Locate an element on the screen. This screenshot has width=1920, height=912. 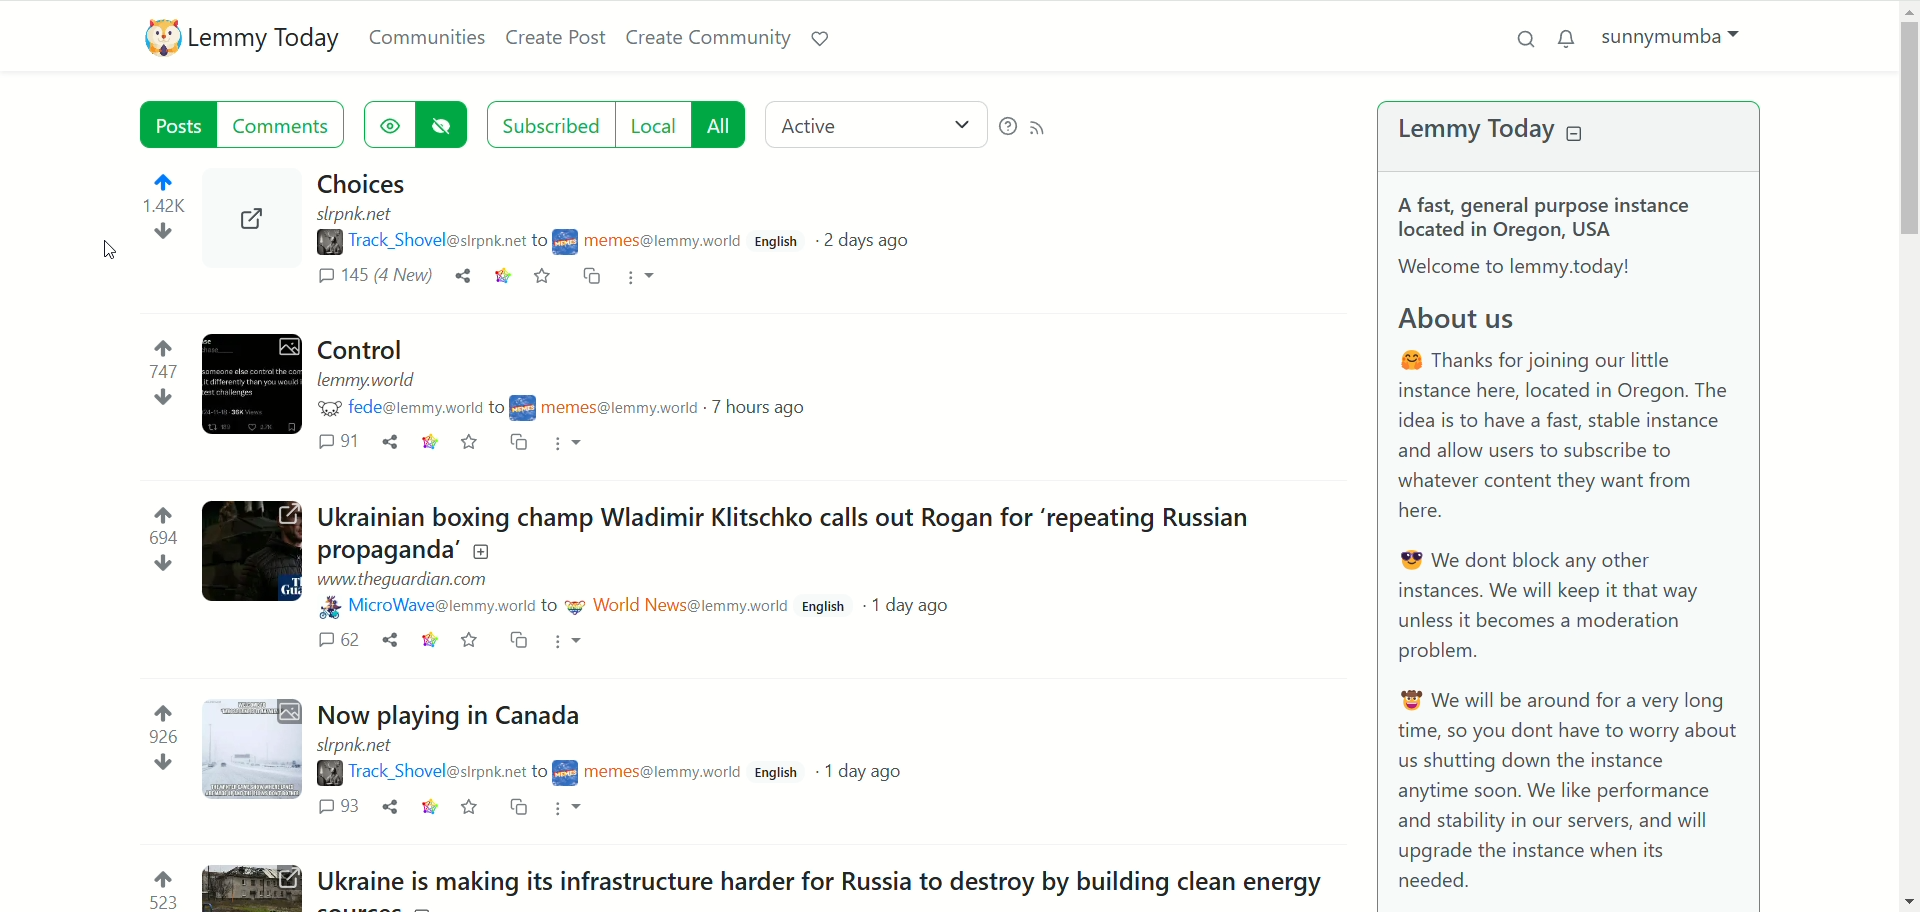
to is located at coordinates (499, 408).